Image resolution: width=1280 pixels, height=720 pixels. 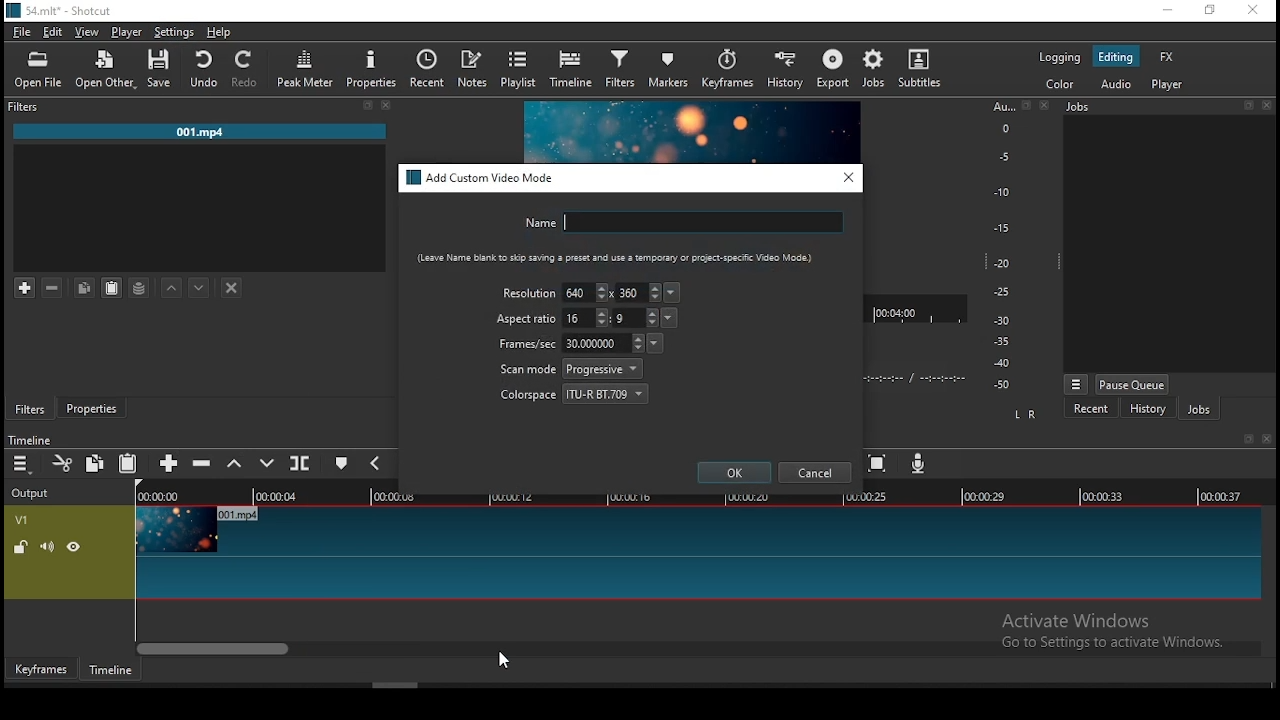 I want to click on 00:00:08, so click(x=402, y=497).